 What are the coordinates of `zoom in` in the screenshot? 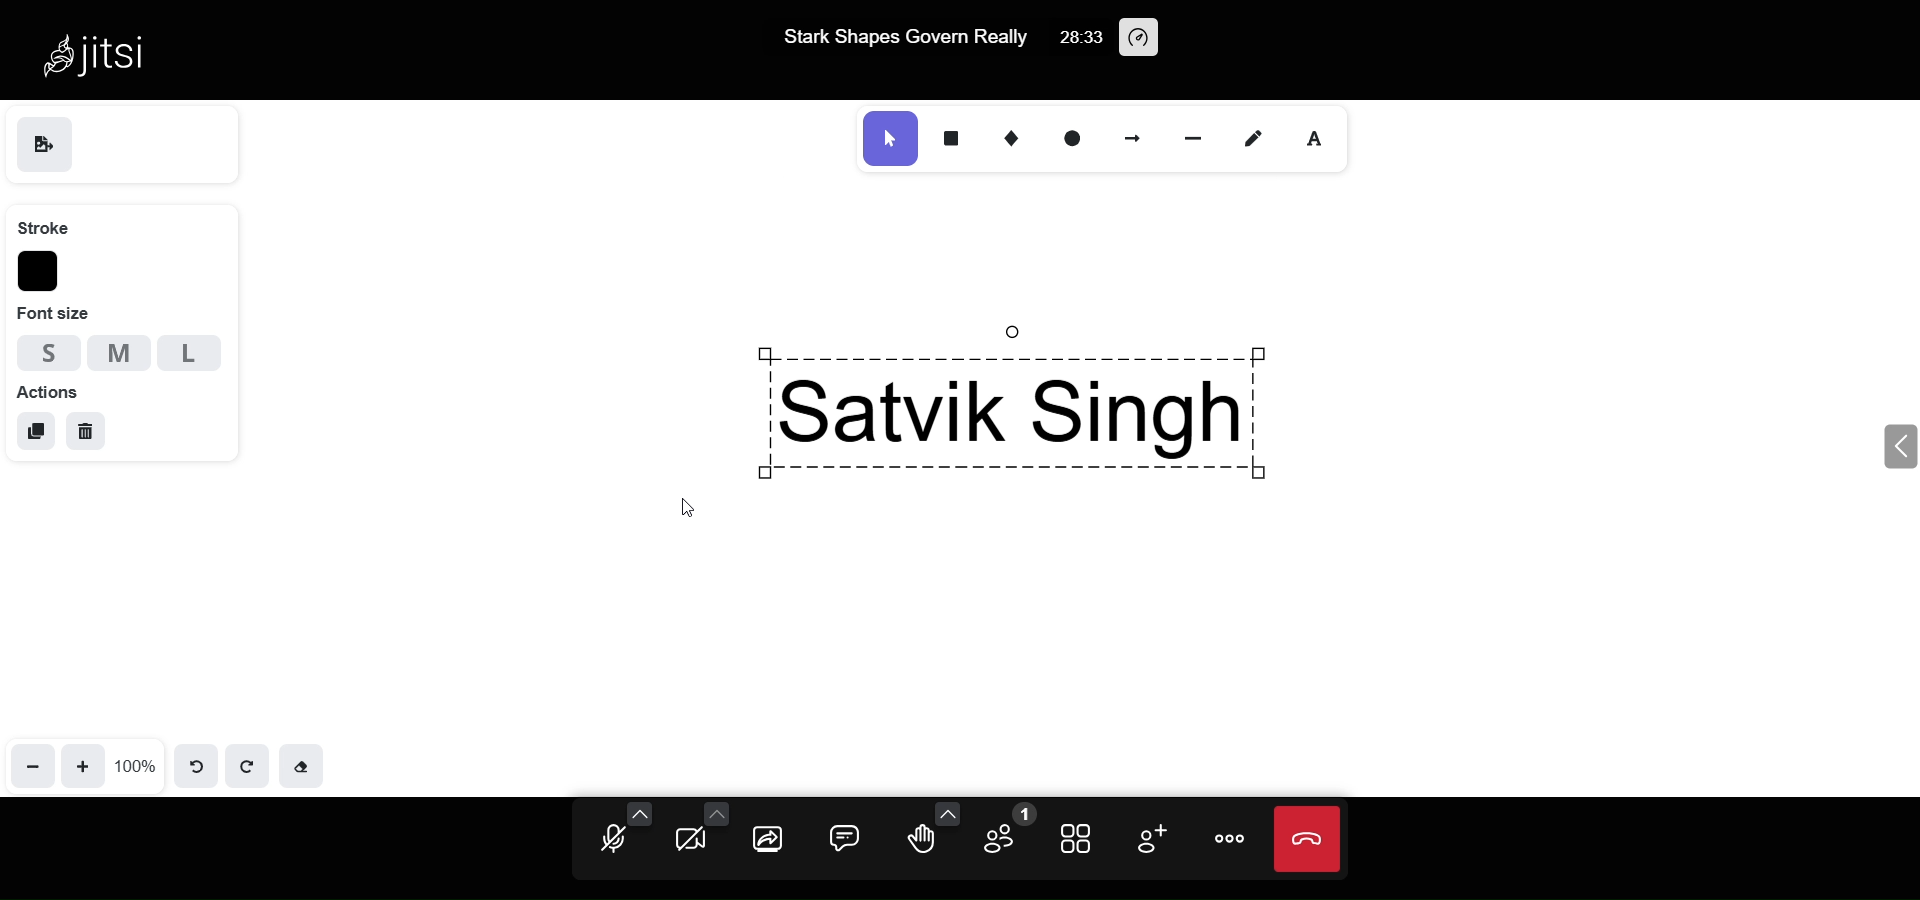 It's located at (85, 764).